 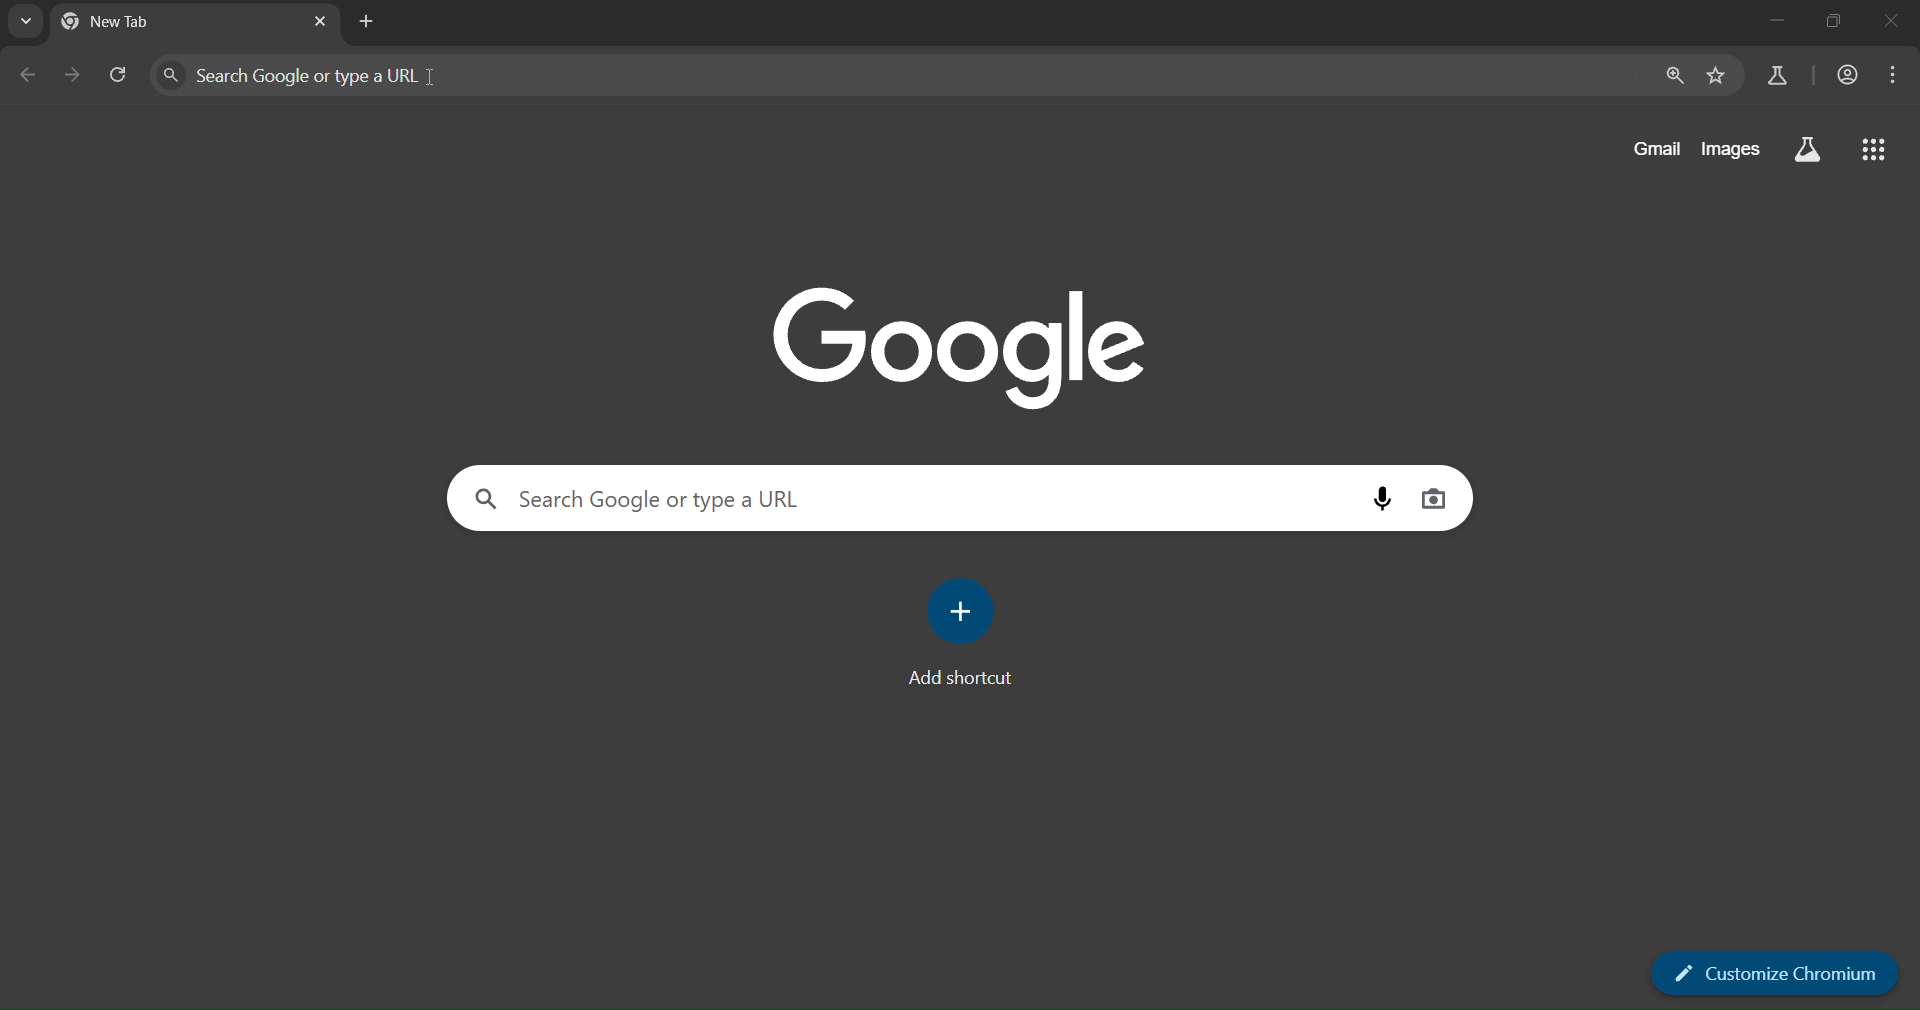 I want to click on current tab, so click(x=126, y=24).